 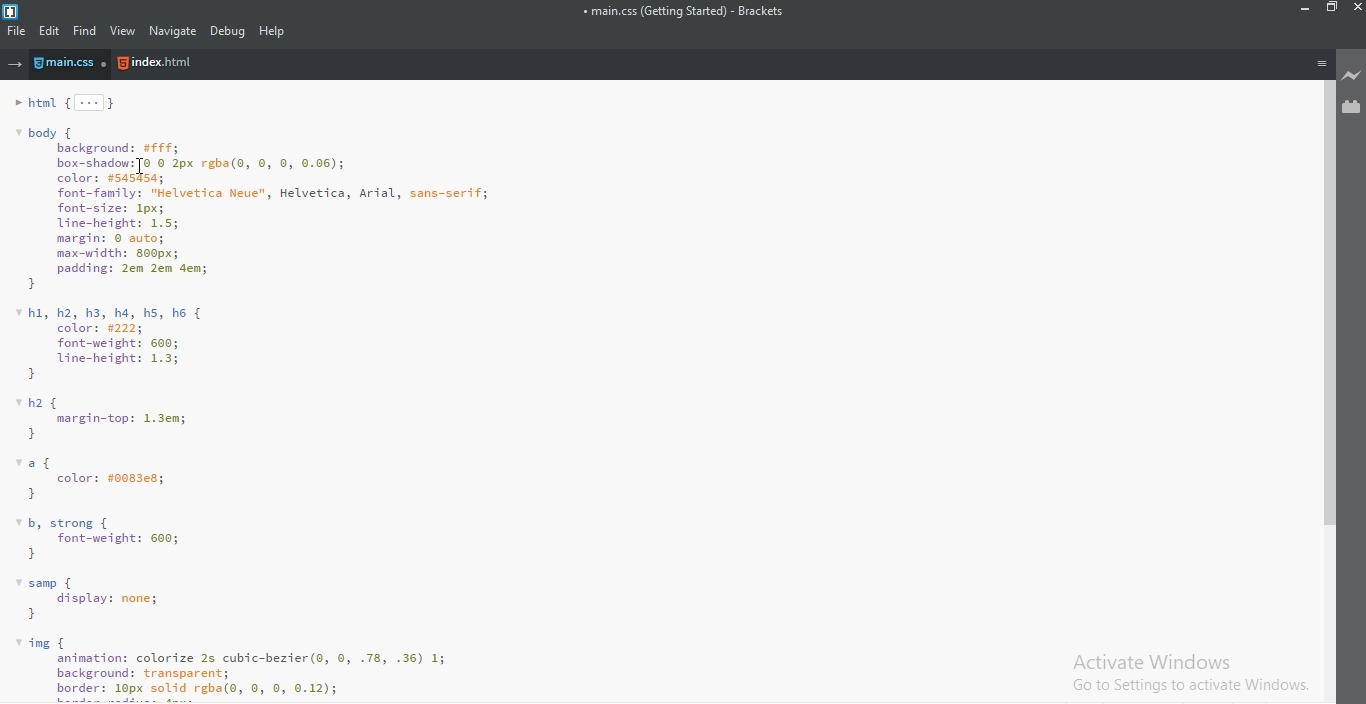 What do you see at coordinates (1302, 10) in the screenshot?
I see `minimise` at bounding box center [1302, 10].